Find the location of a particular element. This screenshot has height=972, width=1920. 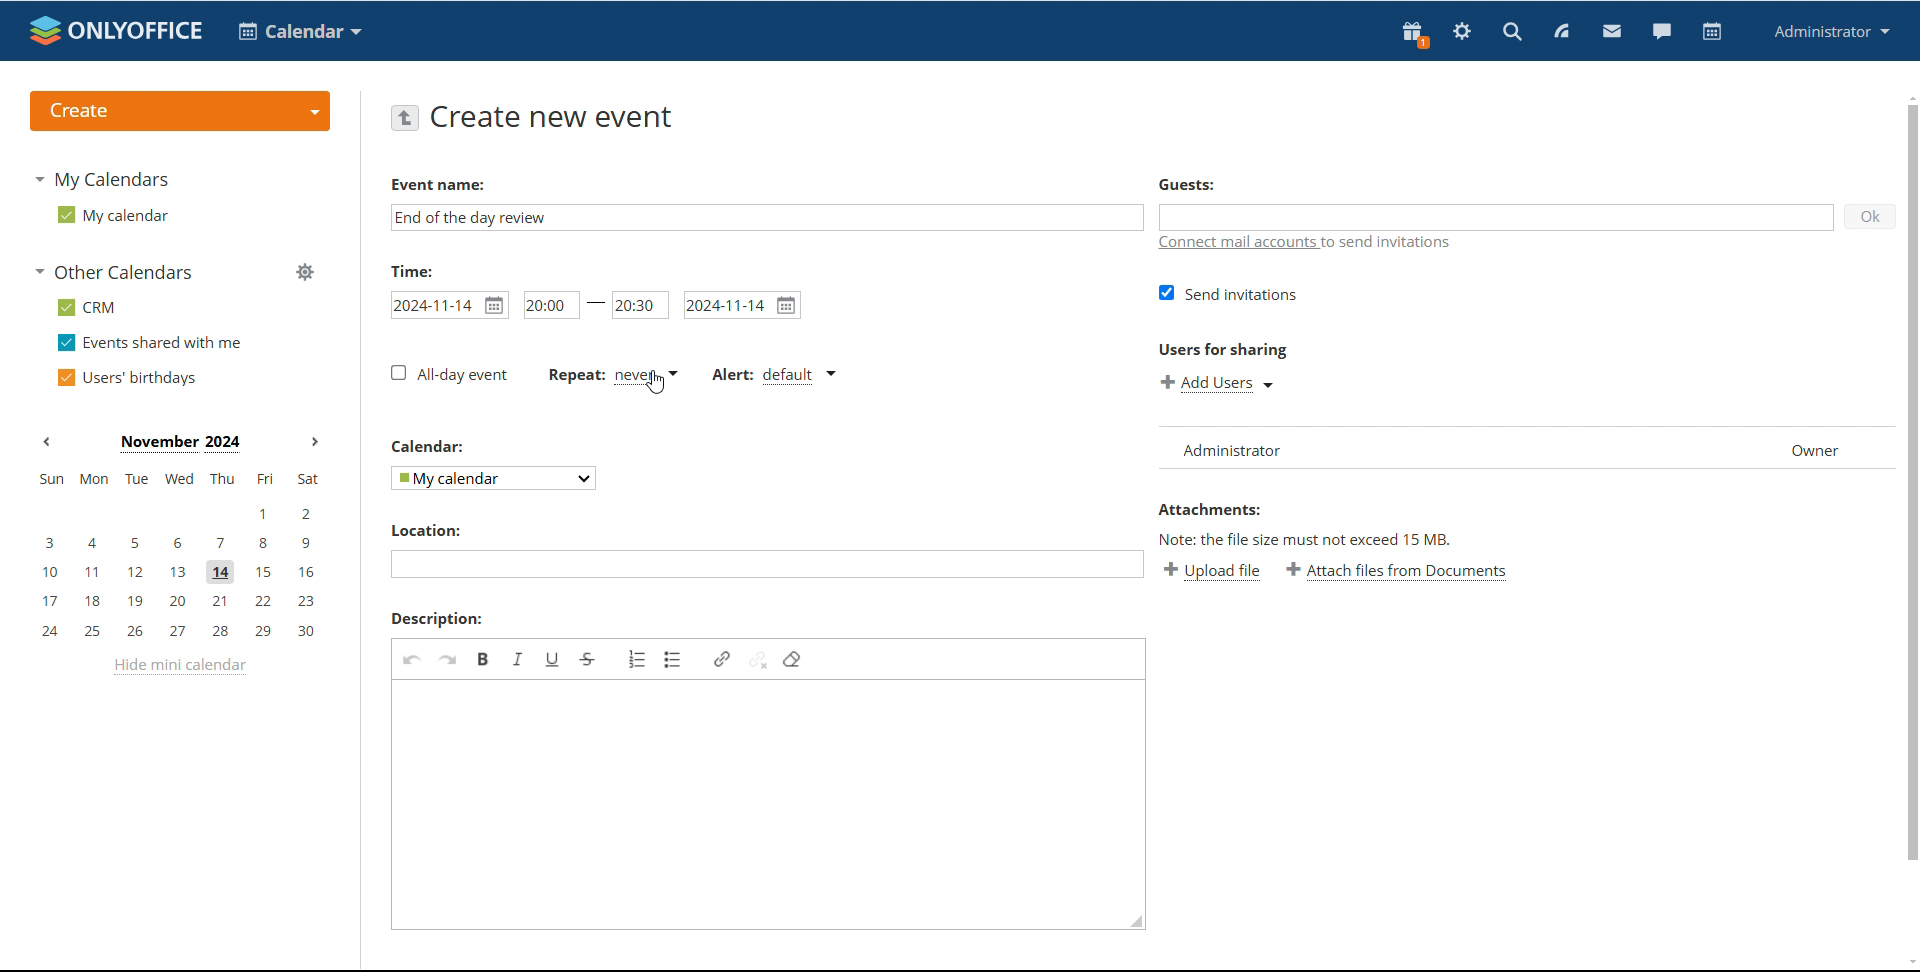

ok is located at coordinates (1869, 216).